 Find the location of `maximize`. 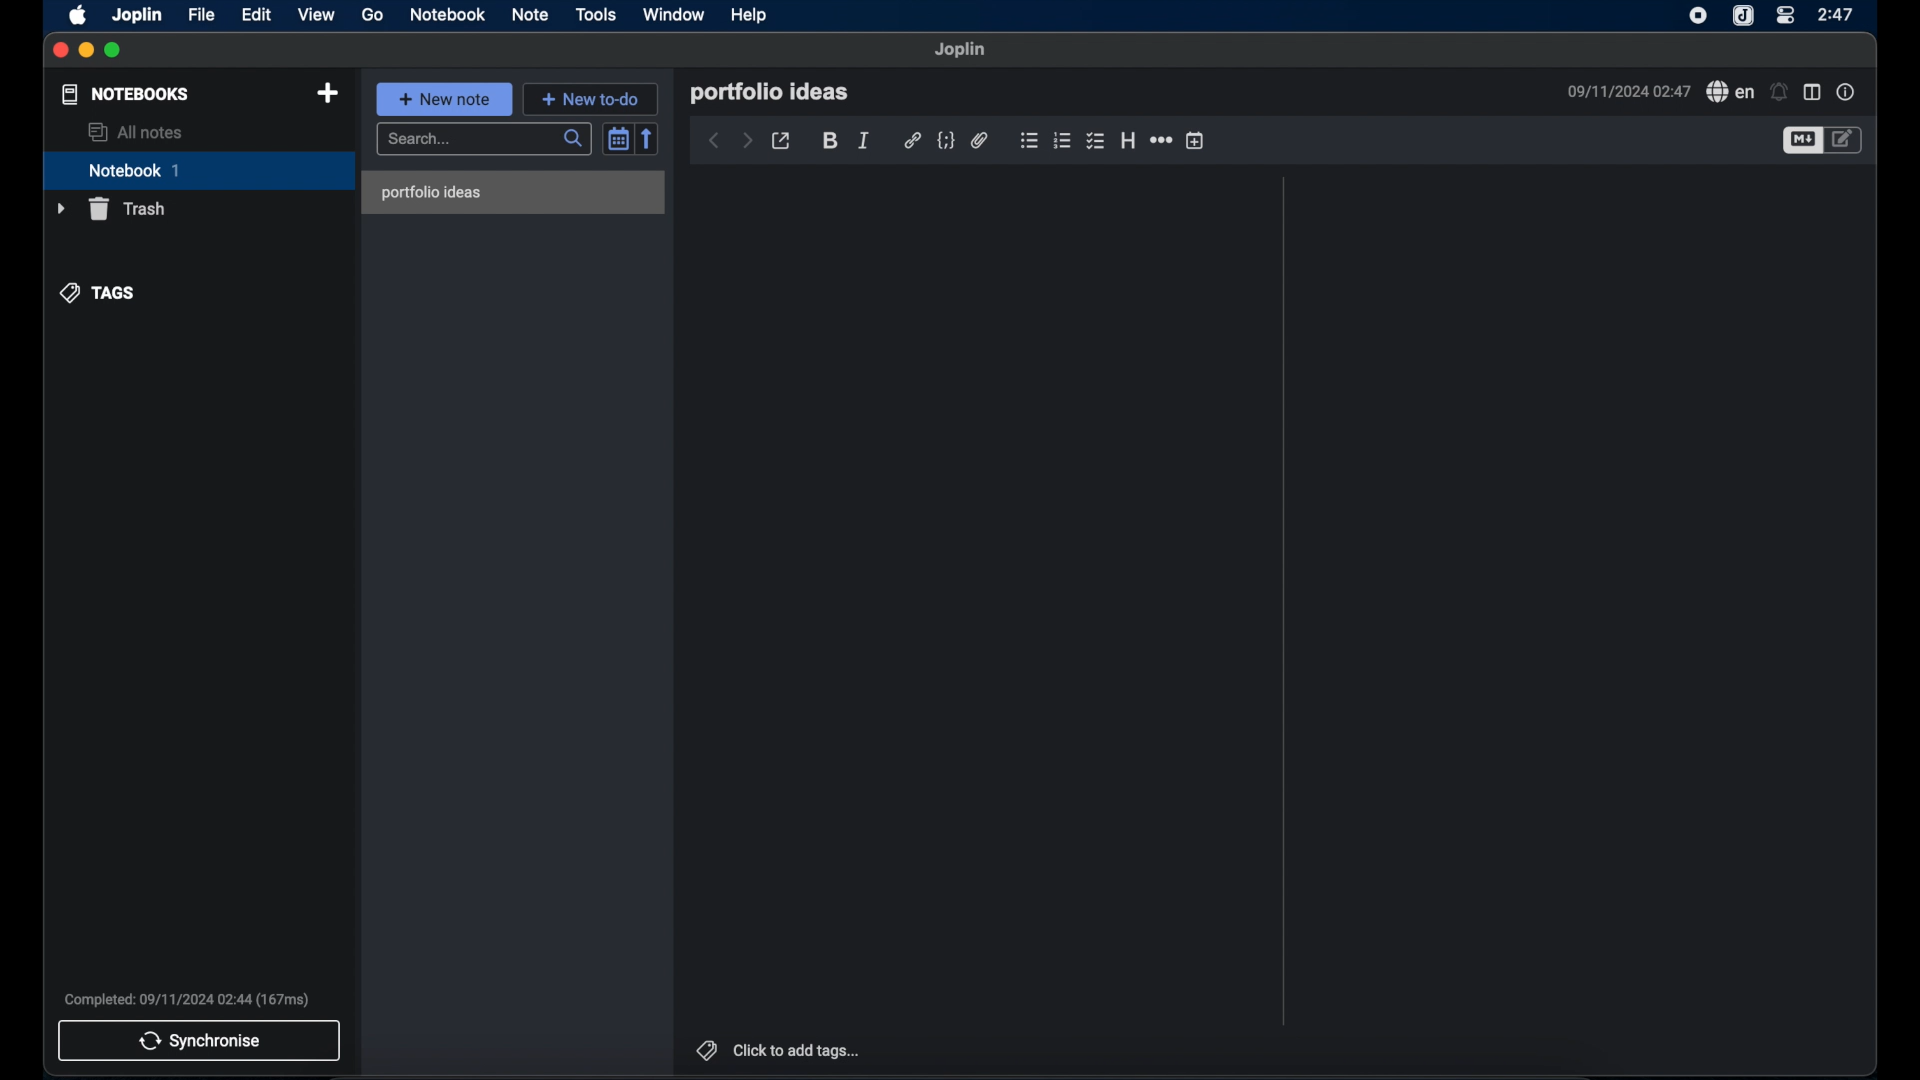

maximize is located at coordinates (113, 50).